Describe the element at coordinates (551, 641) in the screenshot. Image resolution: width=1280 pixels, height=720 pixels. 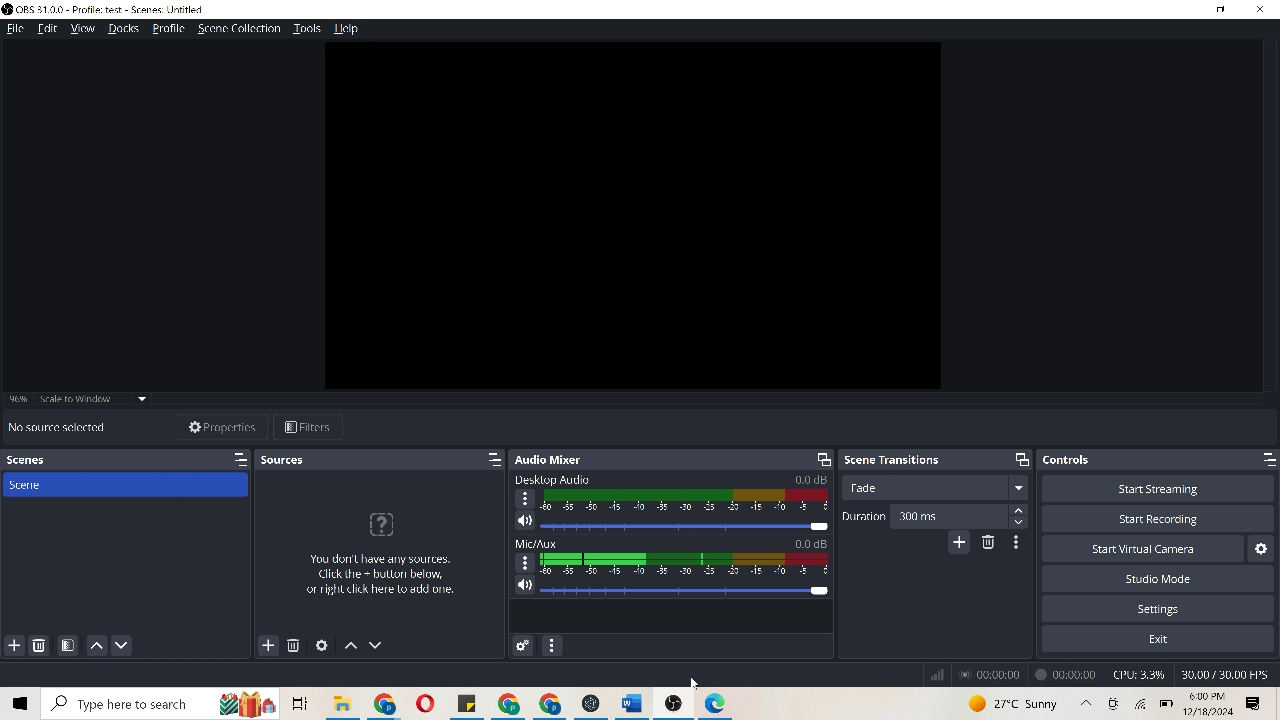
I see `audio mixer menu` at that location.